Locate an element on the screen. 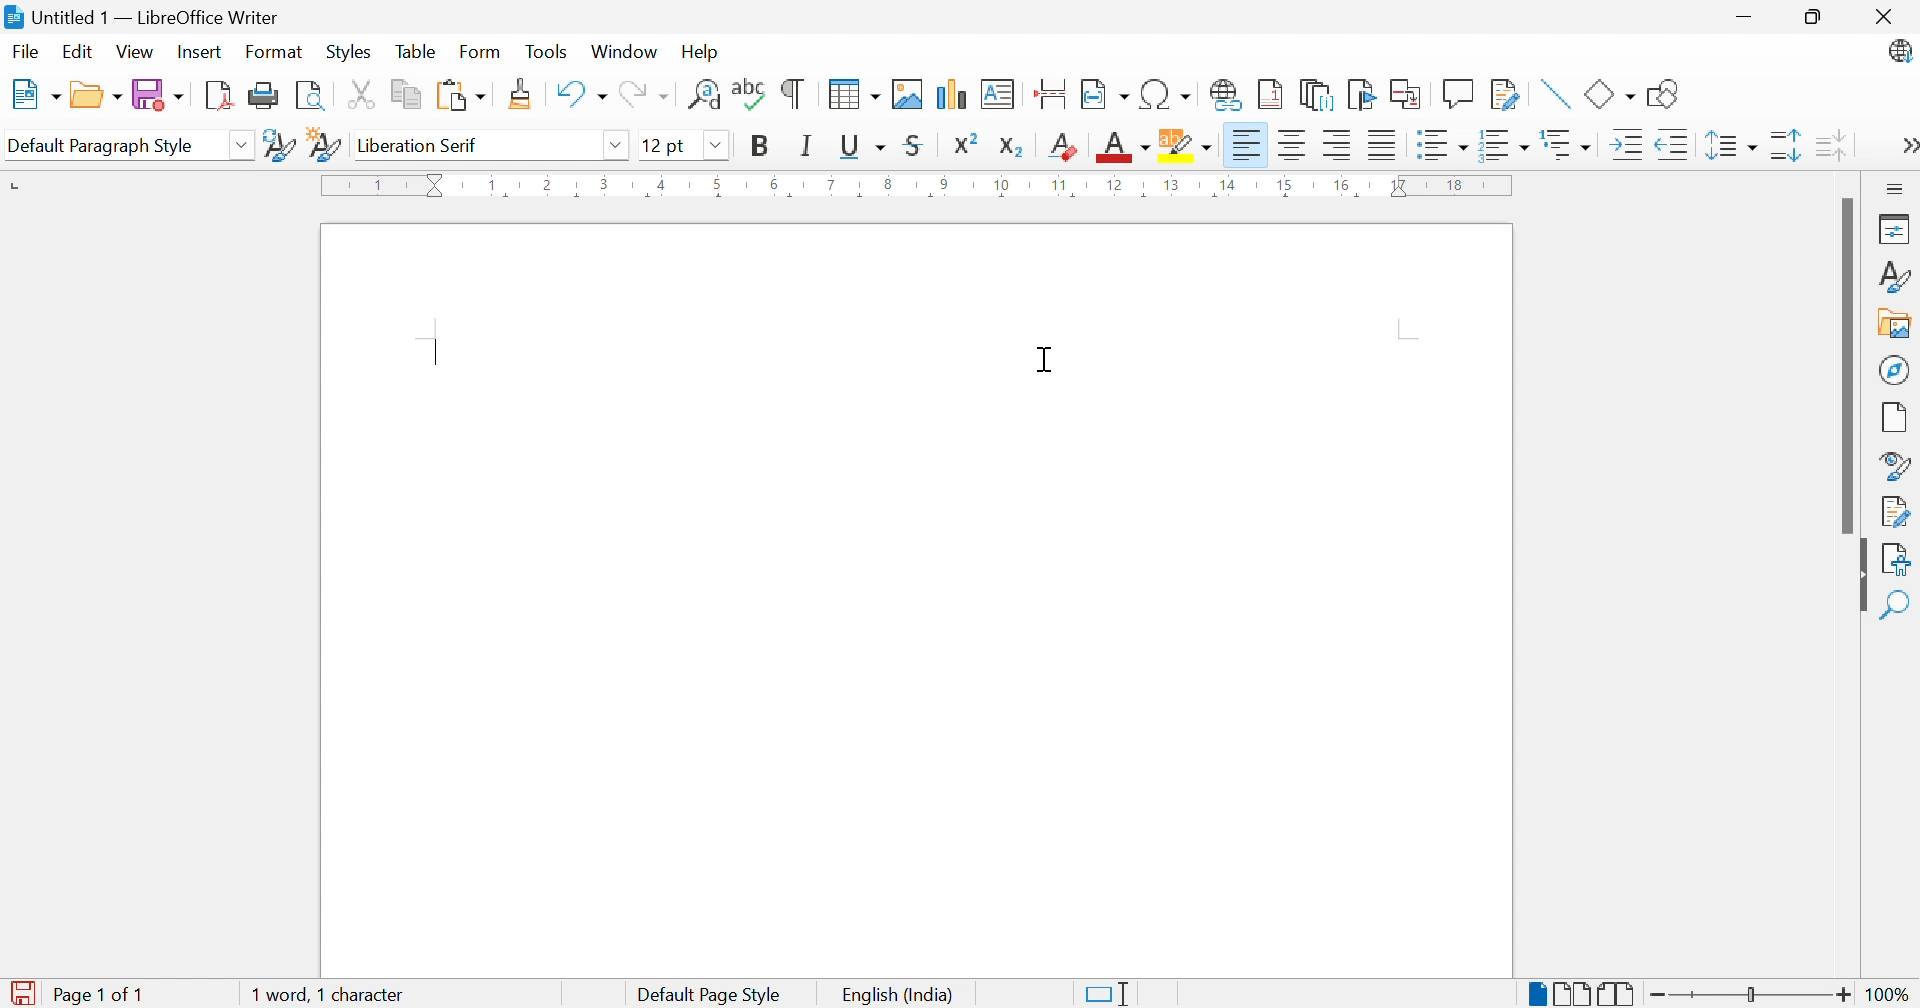 The image size is (1920, 1008). 12 pt is located at coordinates (662, 144).